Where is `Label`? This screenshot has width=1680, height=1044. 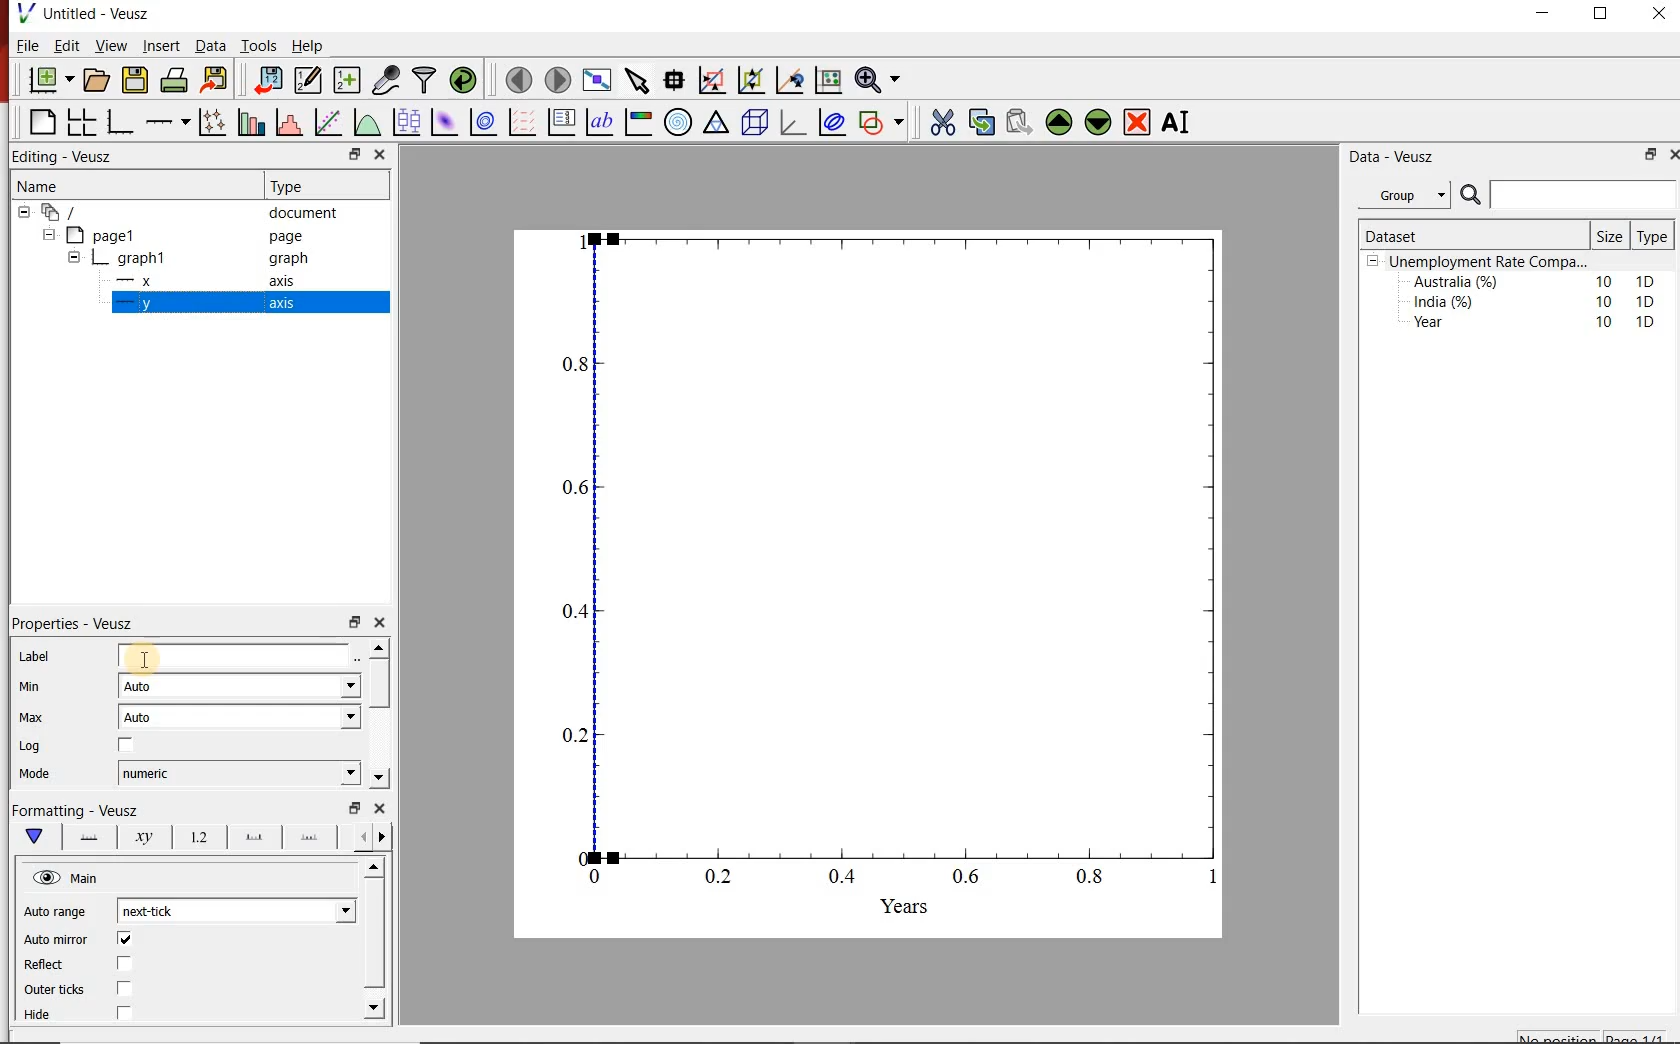
Label is located at coordinates (35, 658).